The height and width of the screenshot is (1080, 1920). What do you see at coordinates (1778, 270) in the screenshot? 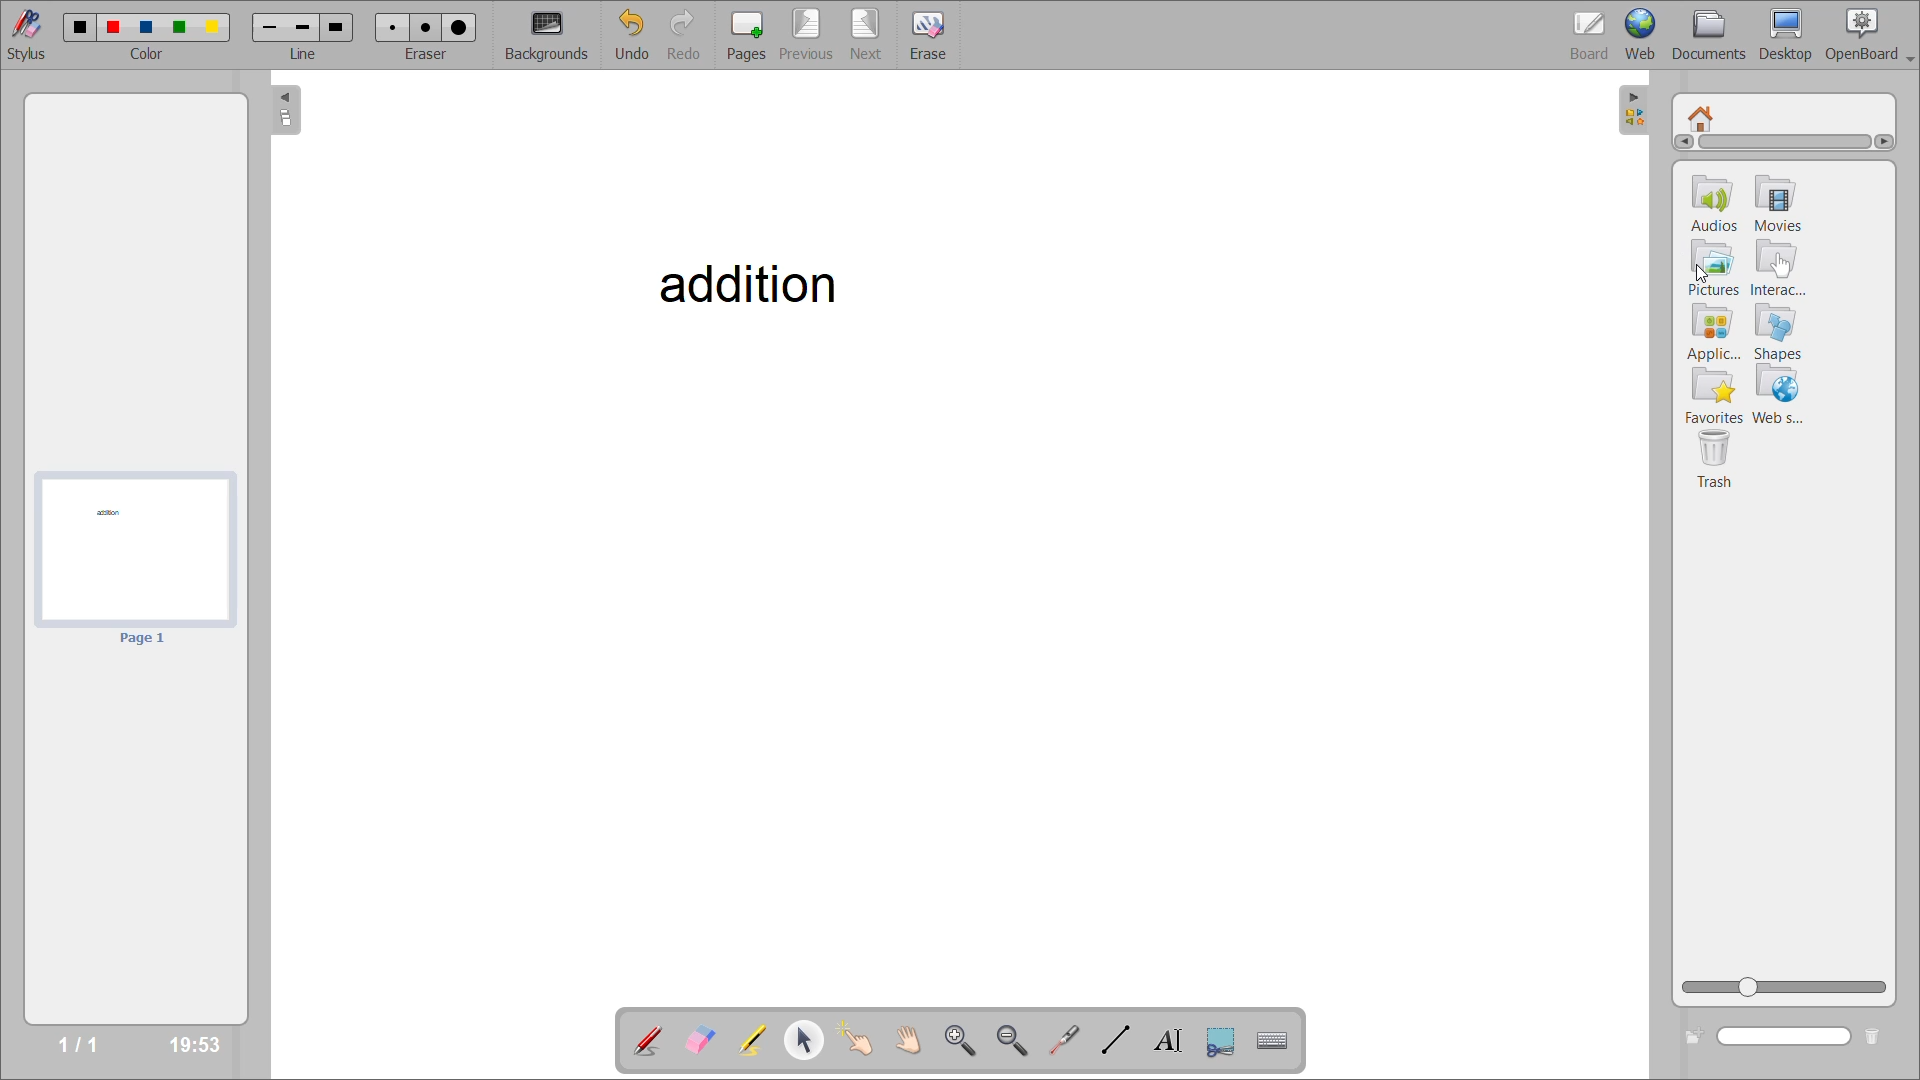
I see `interactivities` at bounding box center [1778, 270].